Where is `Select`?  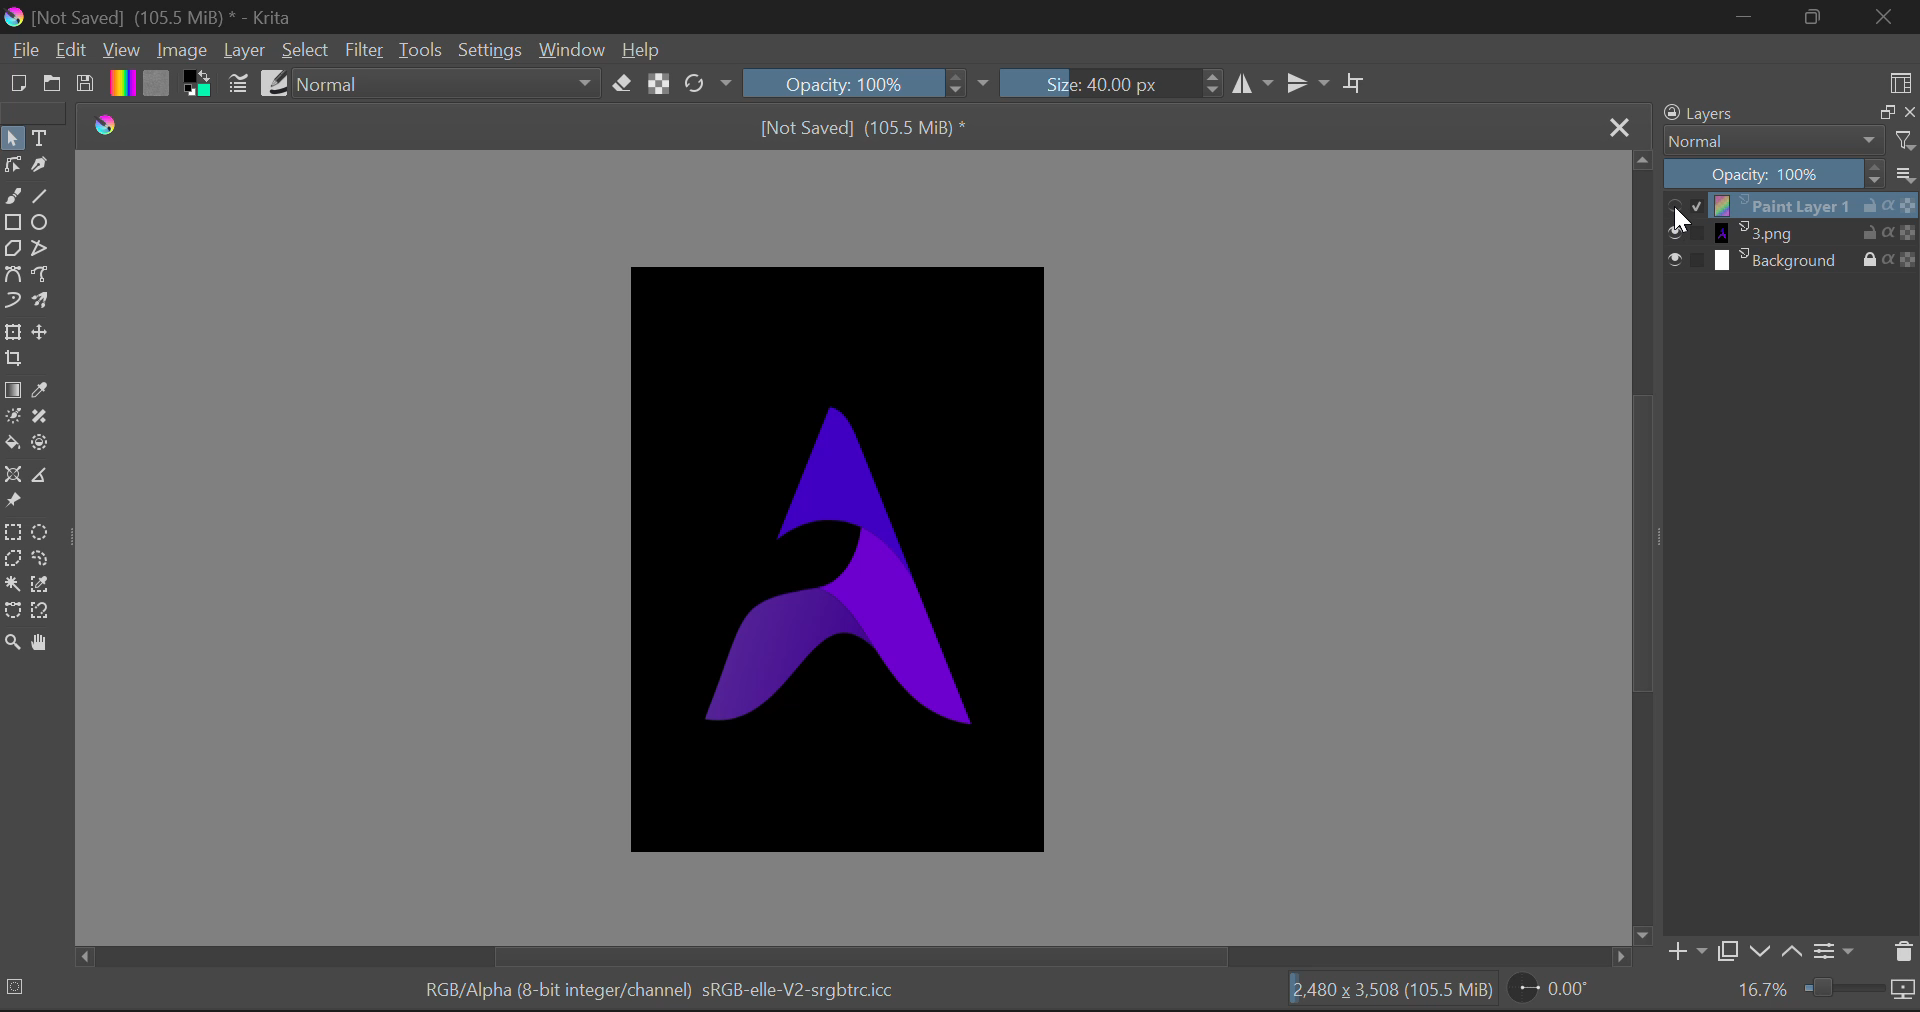
Select is located at coordinates (308, 53).